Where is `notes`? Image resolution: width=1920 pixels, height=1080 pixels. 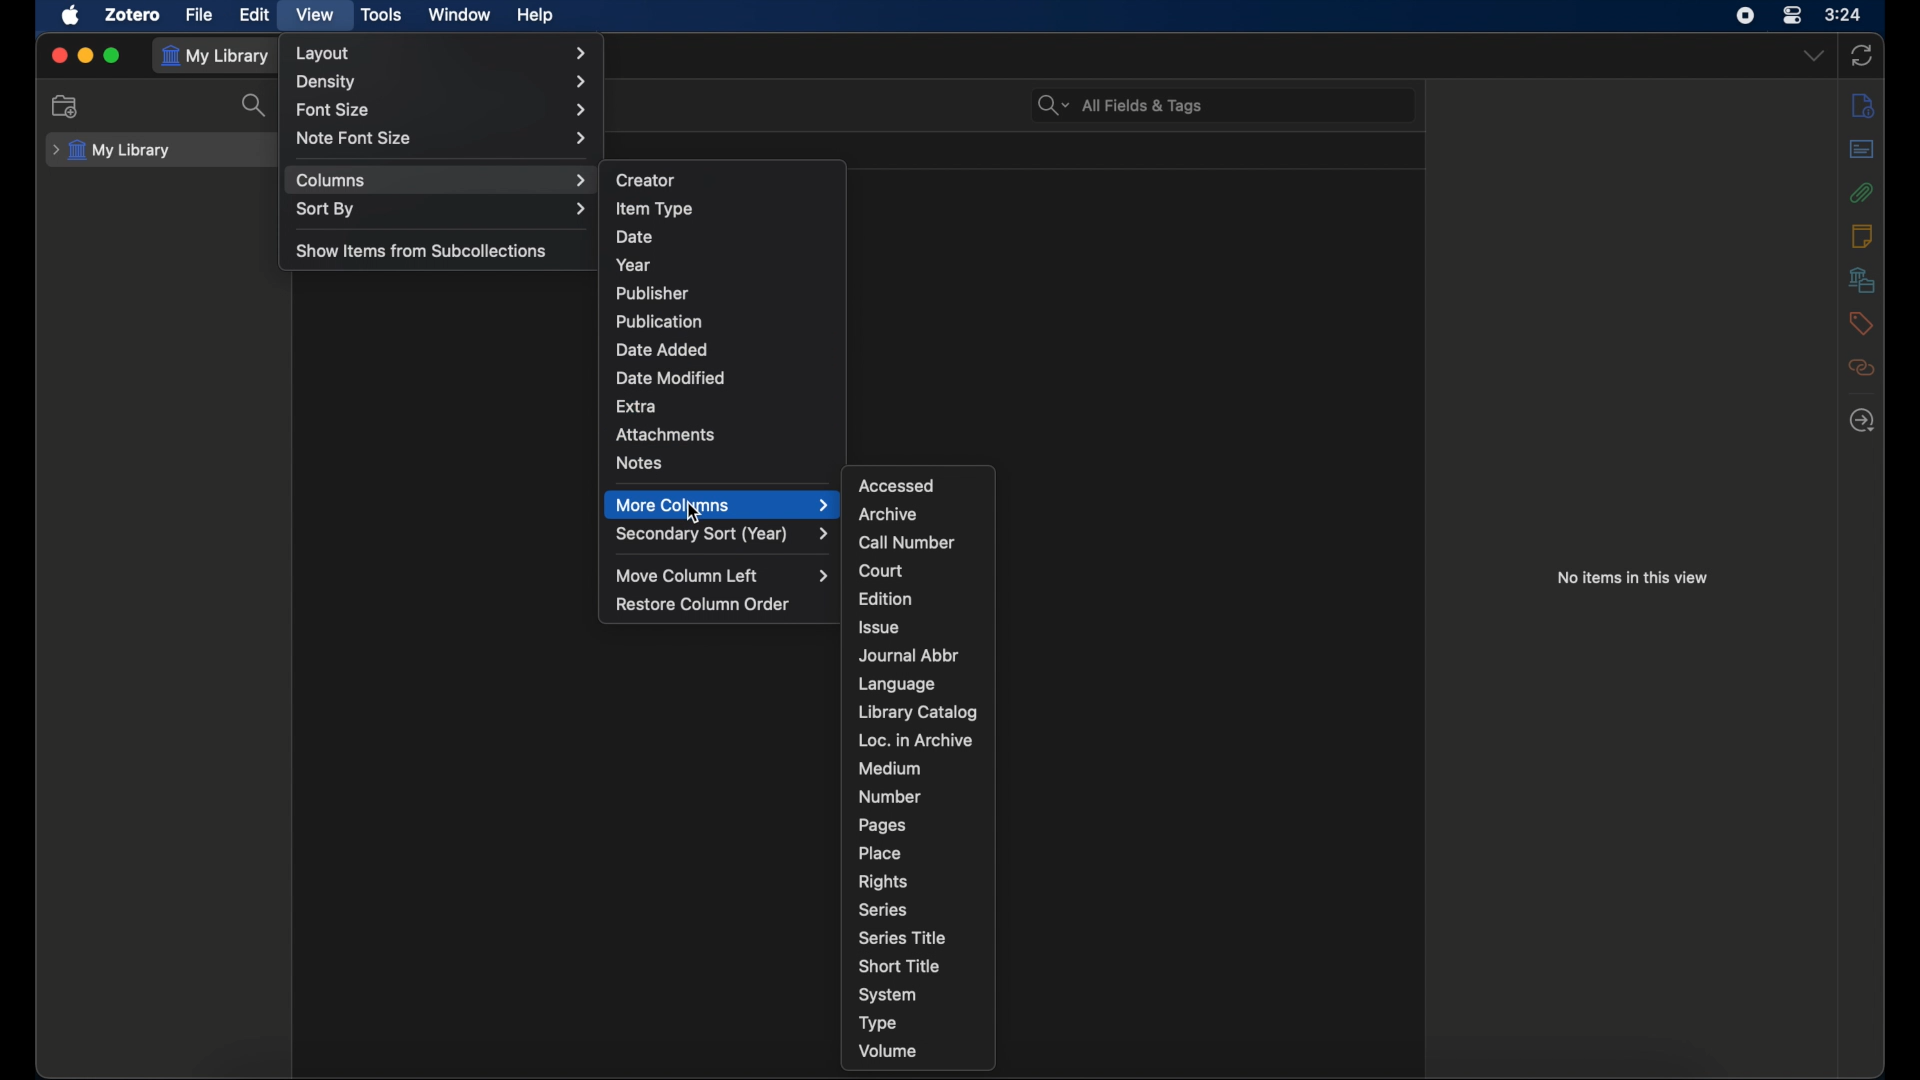 notes is located at coordinates (641, 462).